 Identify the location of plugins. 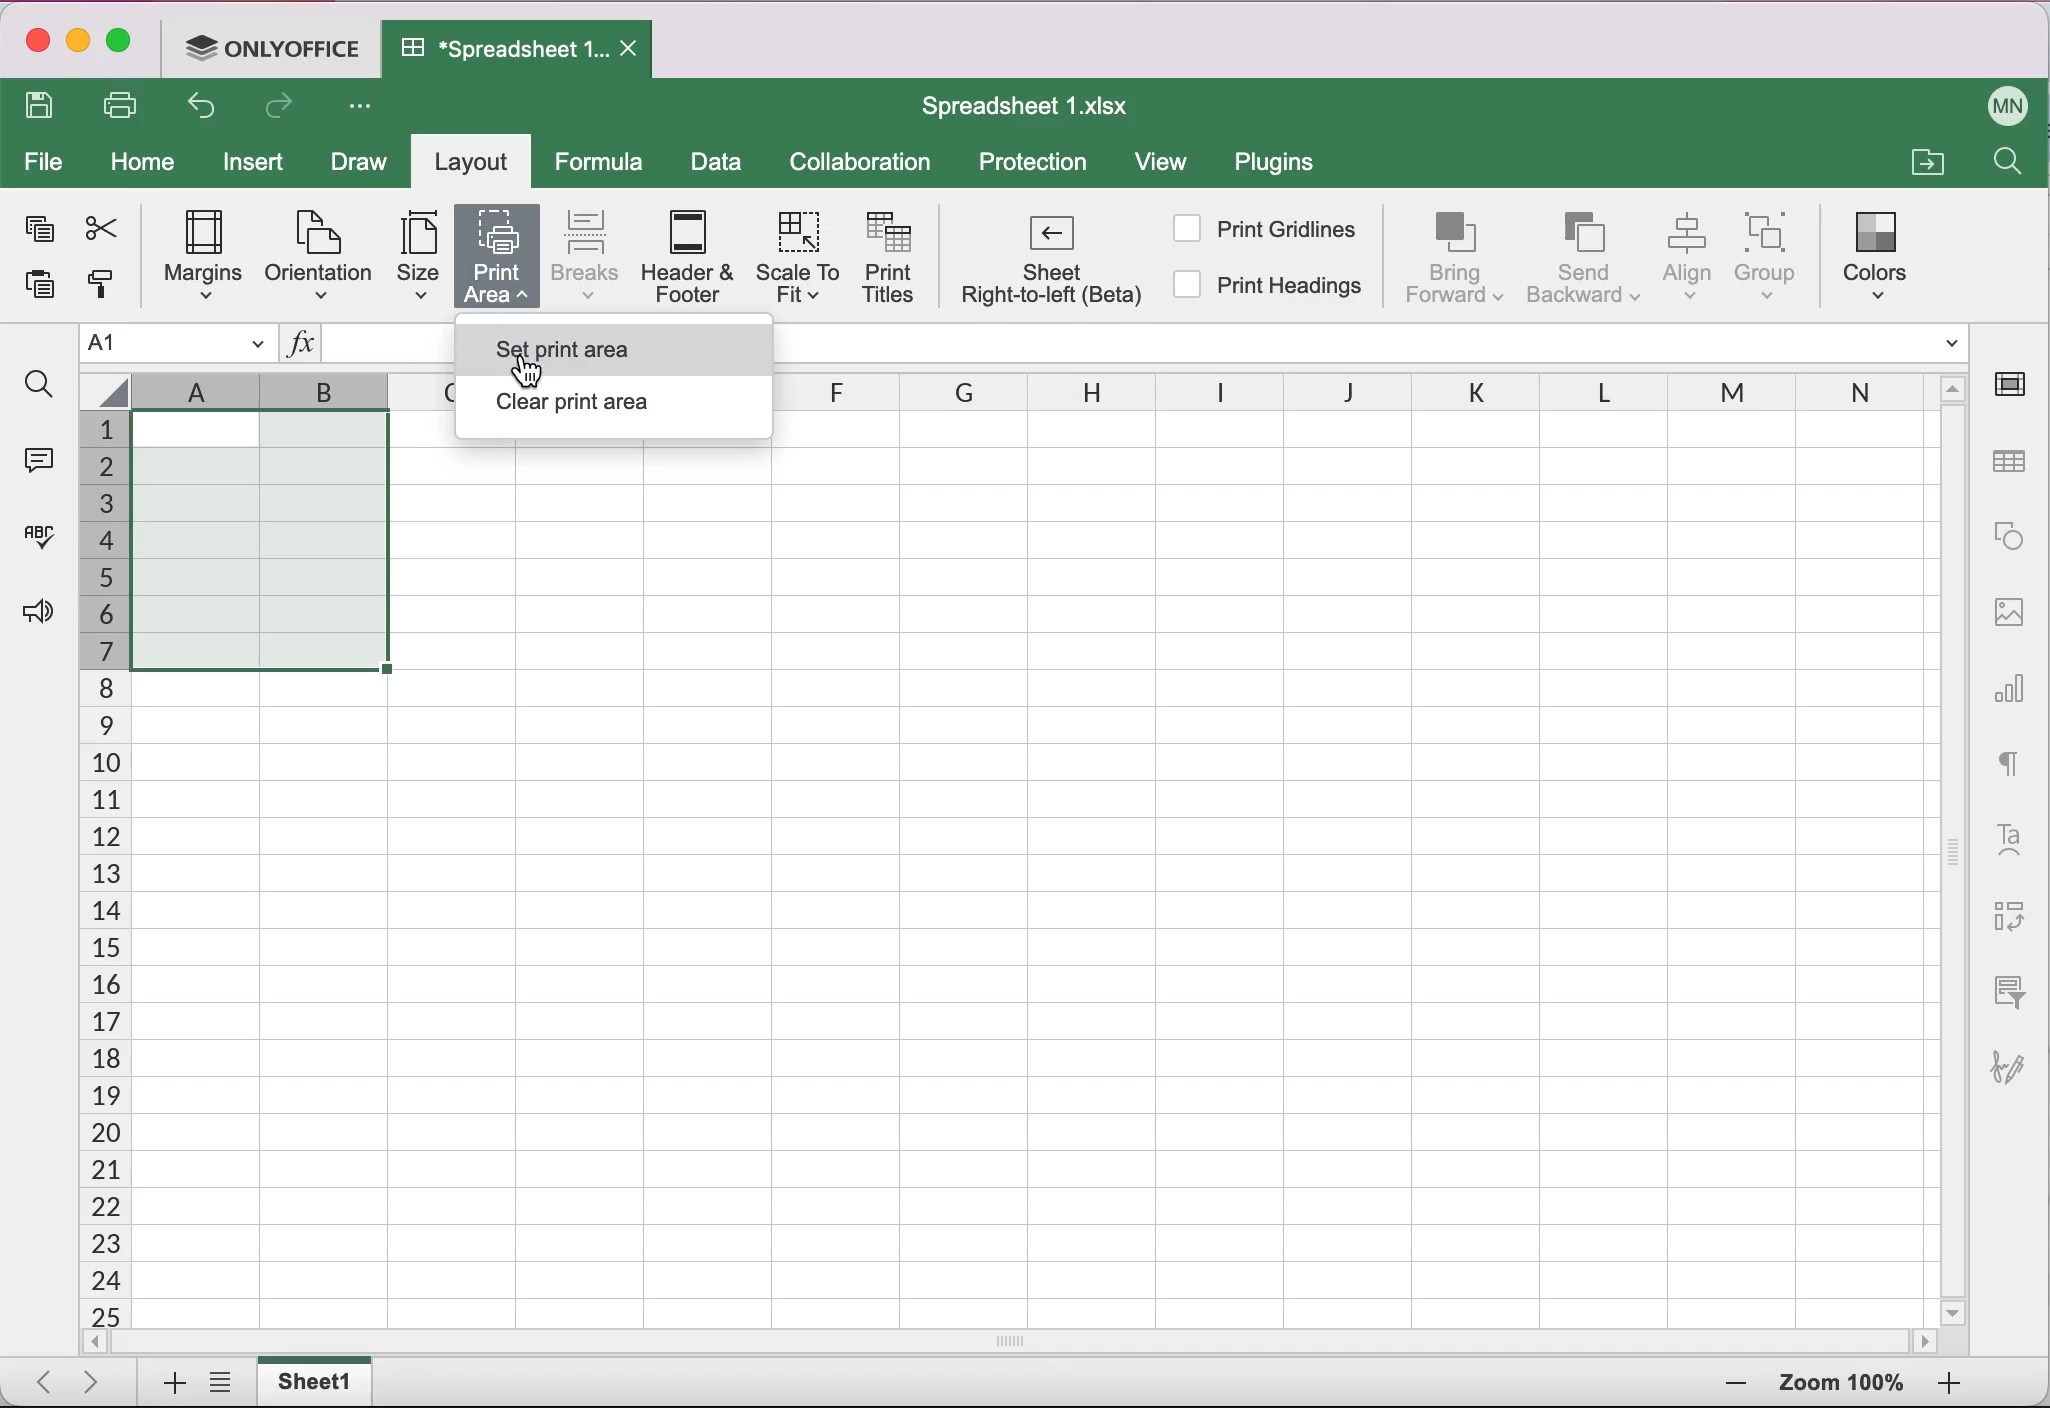
(1284, 167).